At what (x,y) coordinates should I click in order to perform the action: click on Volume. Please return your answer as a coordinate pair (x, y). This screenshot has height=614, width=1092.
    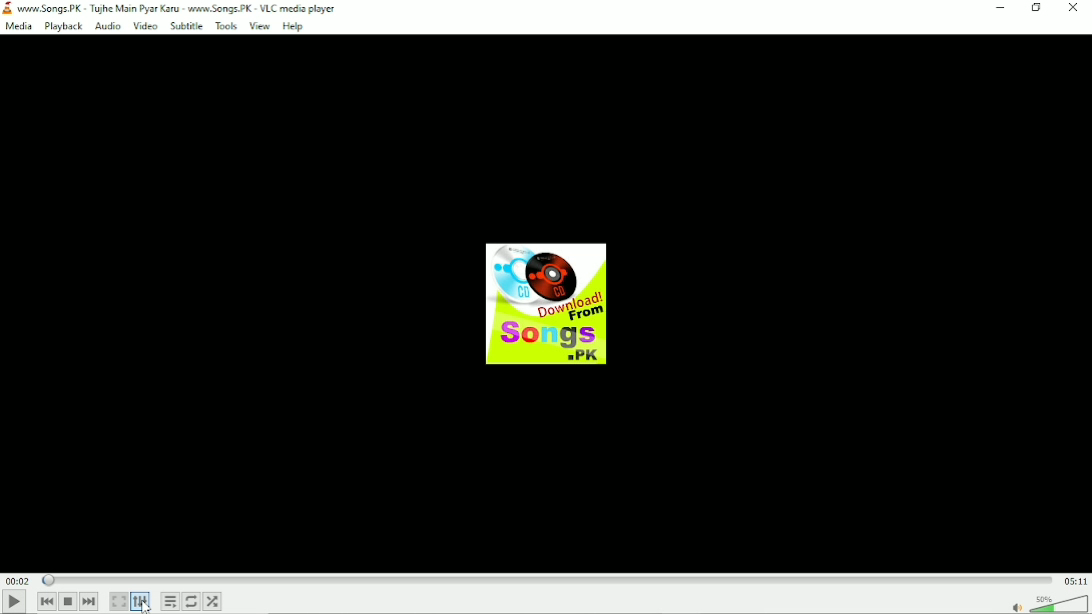
    Looking at the image, I should click on (1048, 602).